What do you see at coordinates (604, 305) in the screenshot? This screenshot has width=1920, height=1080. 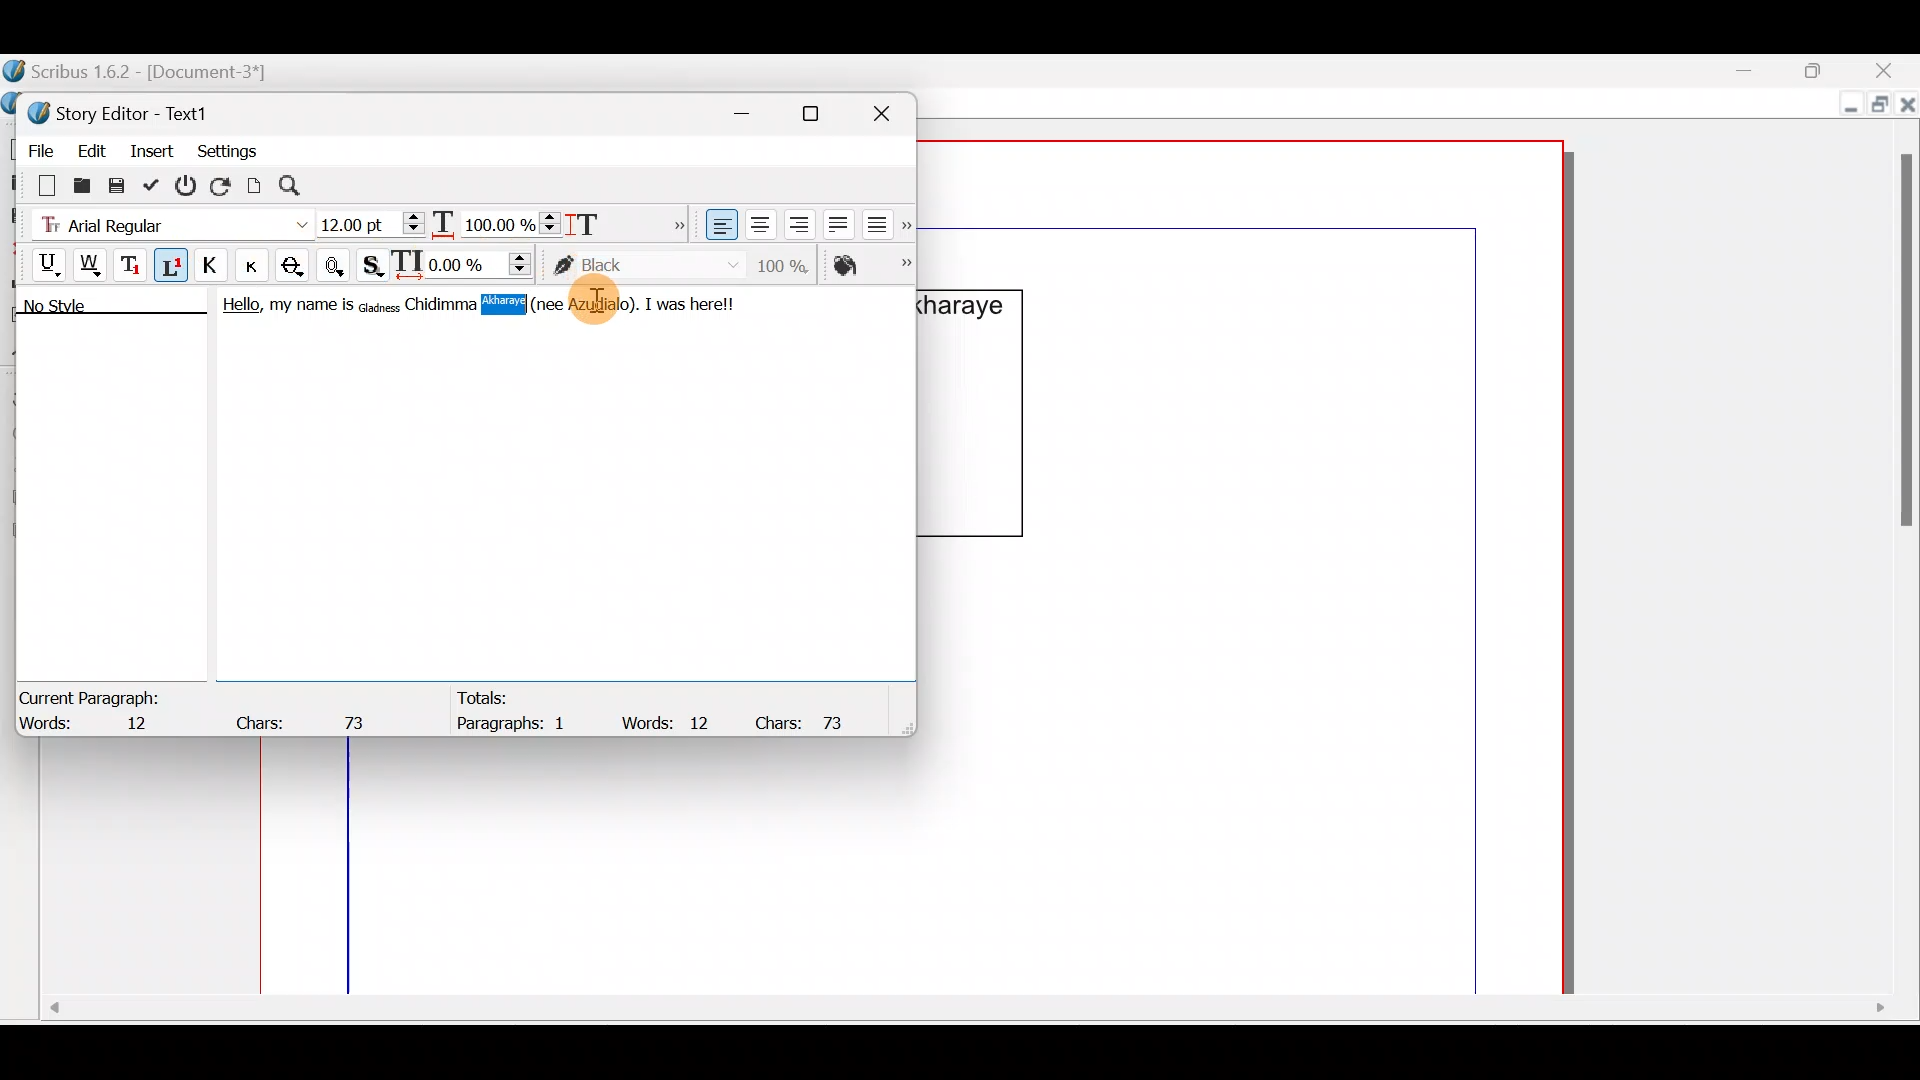 I see `Azudialo).` at bounding box center [604, 305].